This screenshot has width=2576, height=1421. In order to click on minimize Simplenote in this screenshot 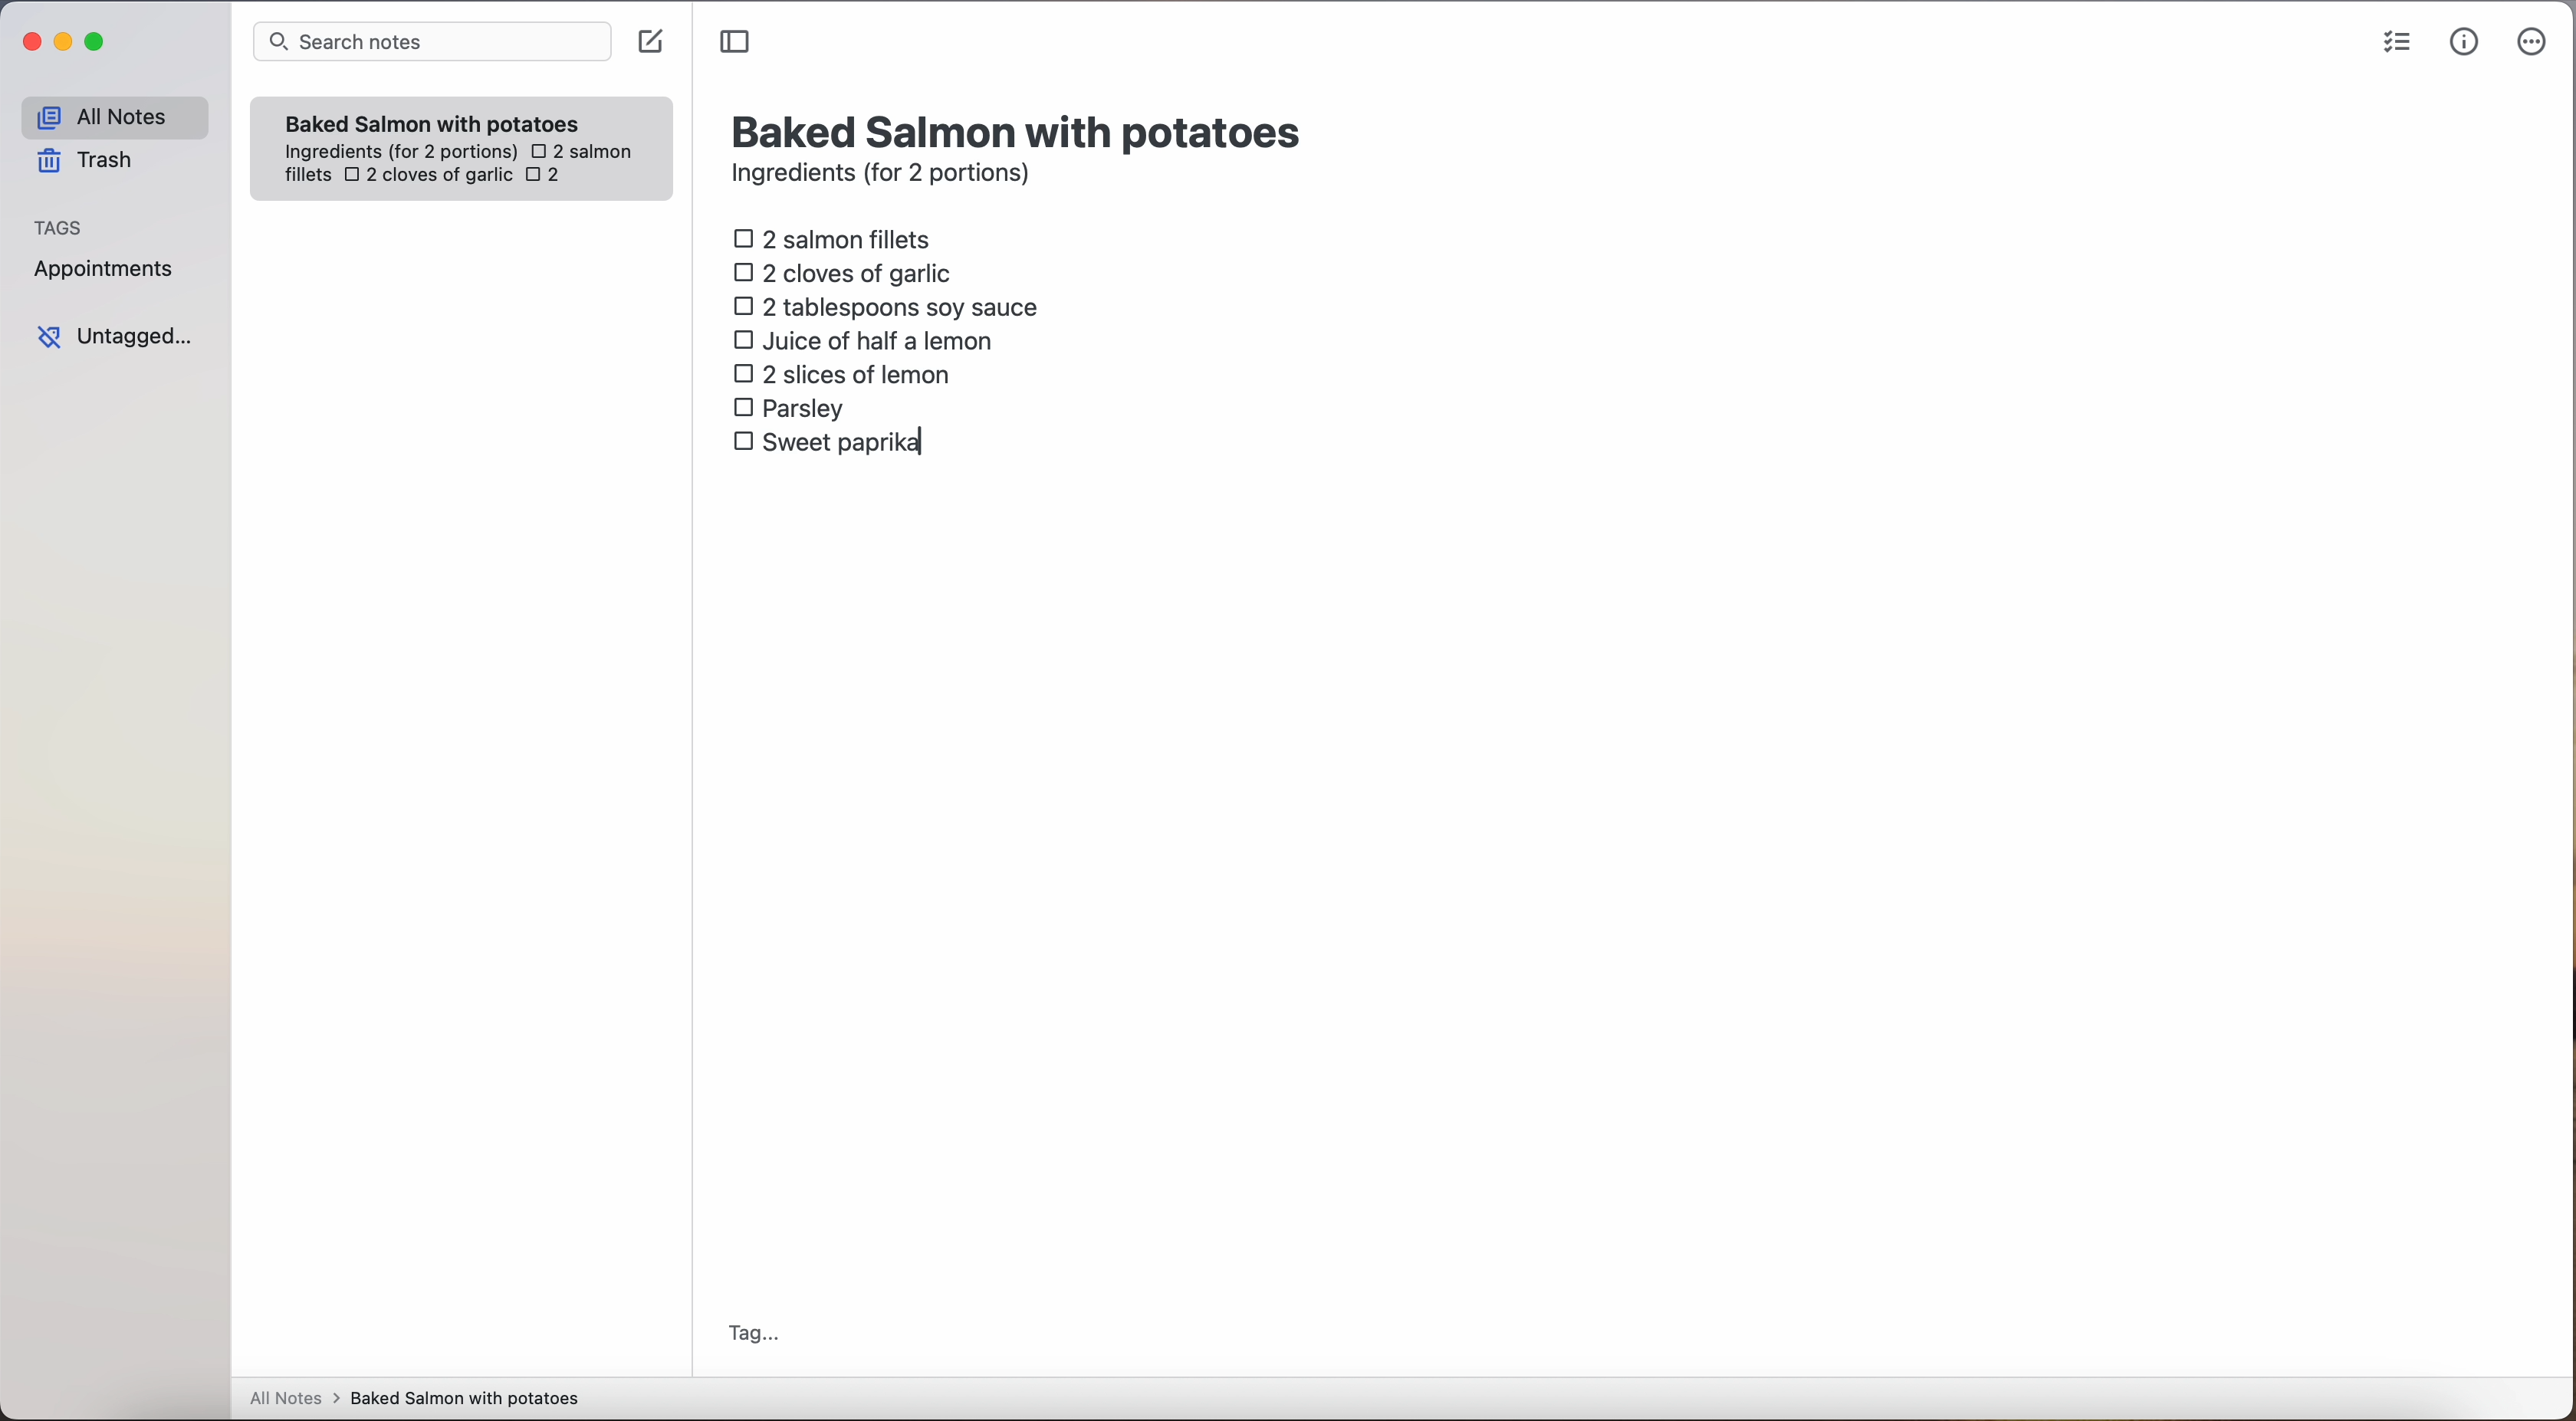, I will do `click(63, 44)`.